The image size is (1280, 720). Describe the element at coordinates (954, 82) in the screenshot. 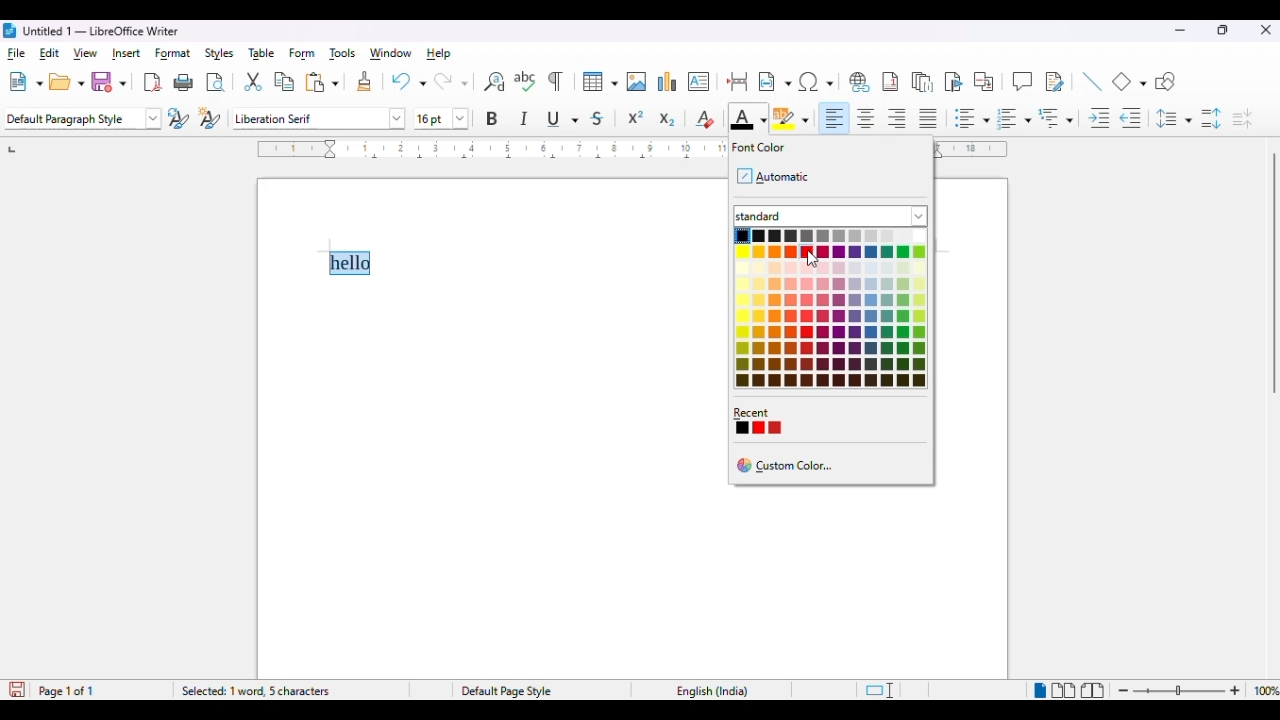

I see `insert bookmark` at that location.